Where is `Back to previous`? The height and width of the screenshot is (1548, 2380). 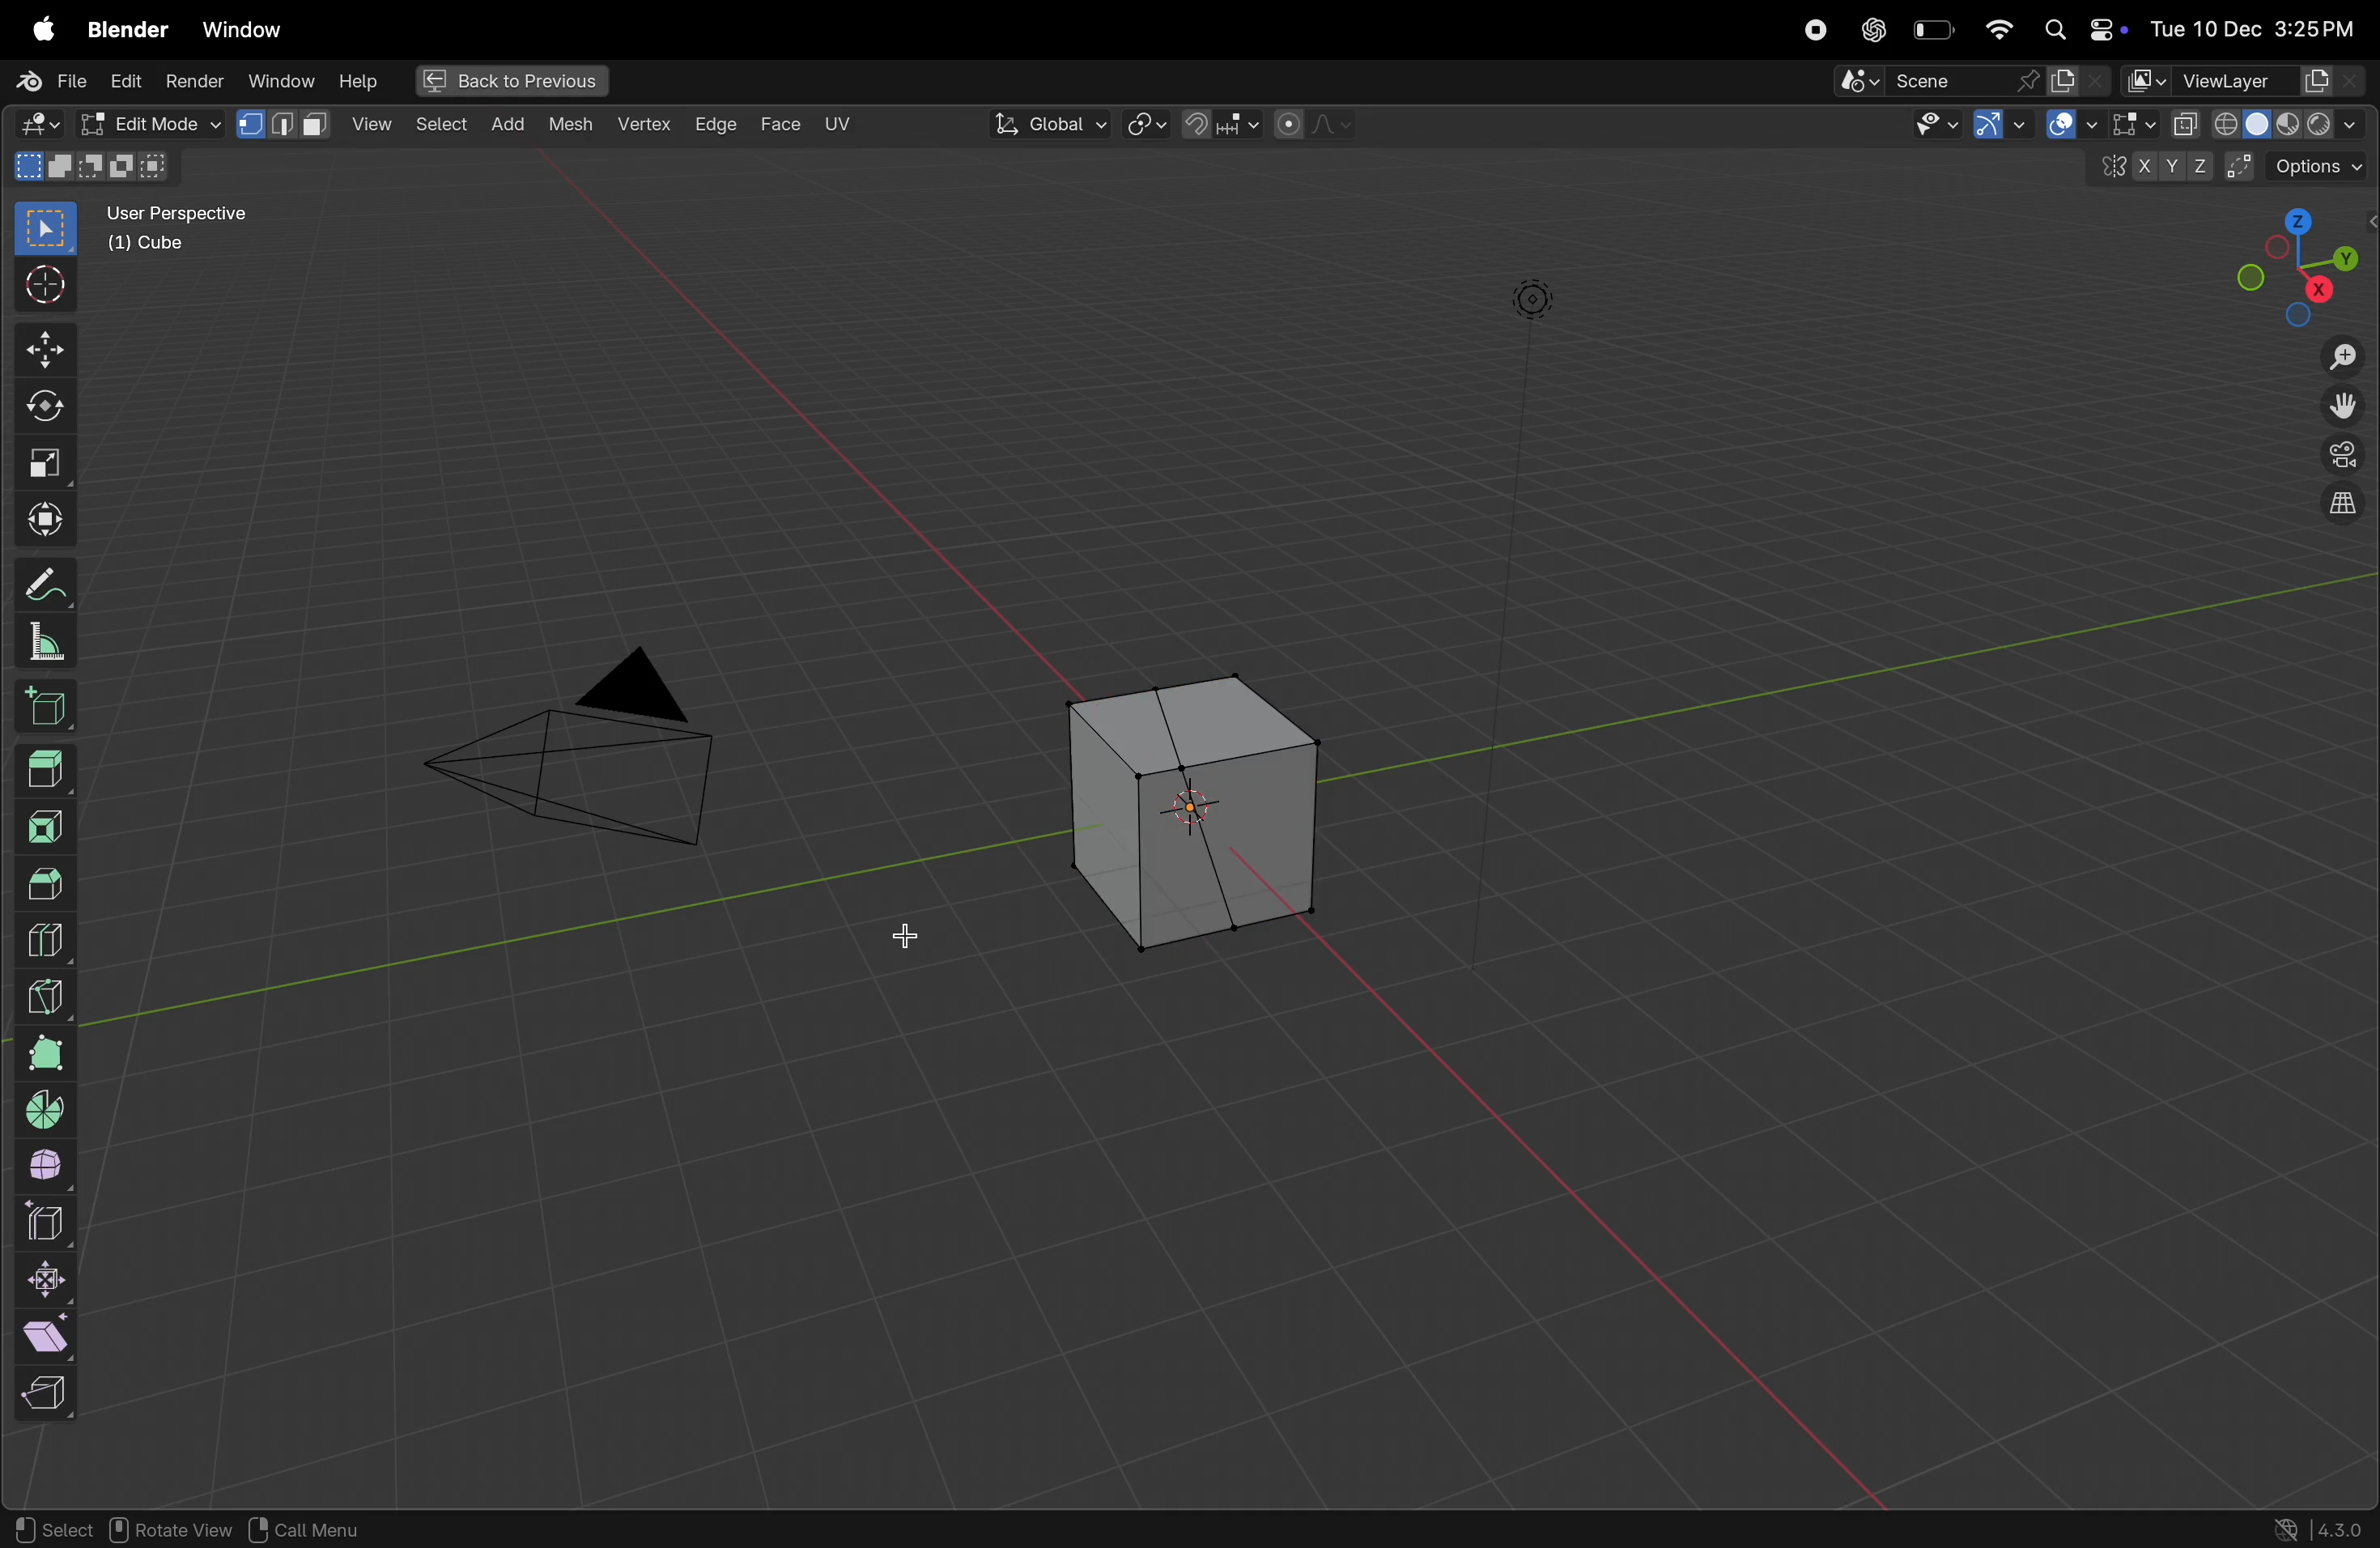
Back to previous is located at coordinates (505, 82).